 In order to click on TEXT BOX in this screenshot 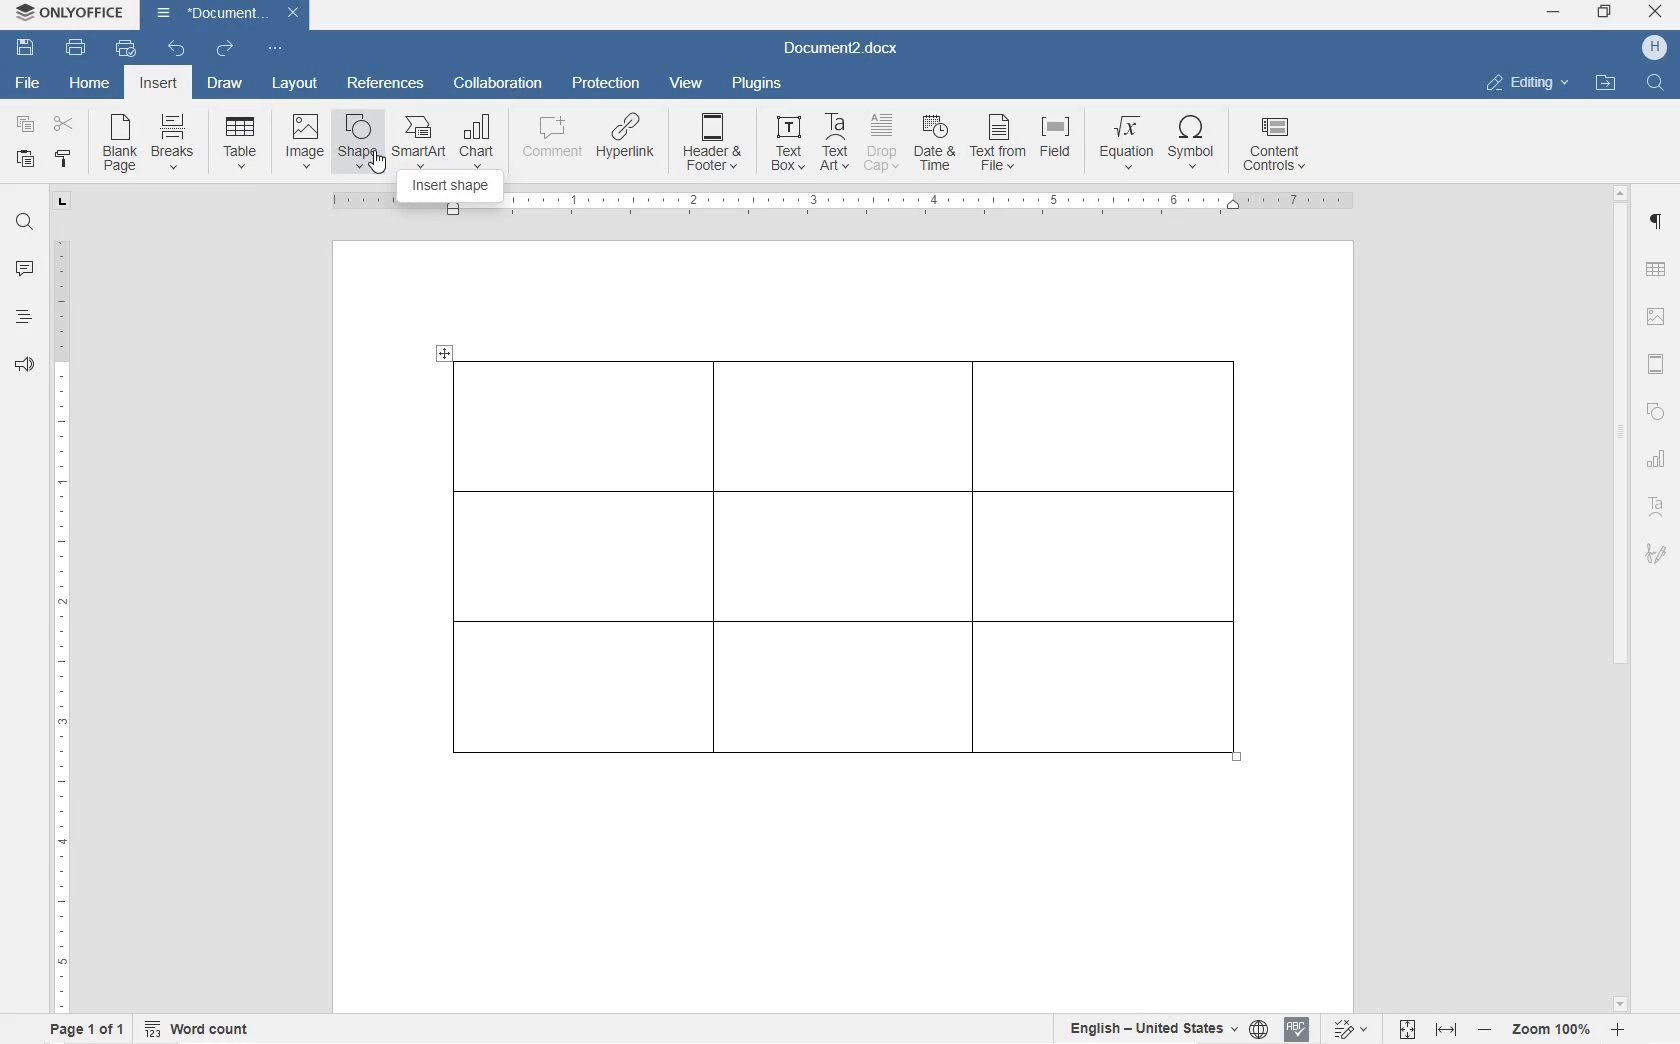, I will do `click(785, 146)`.